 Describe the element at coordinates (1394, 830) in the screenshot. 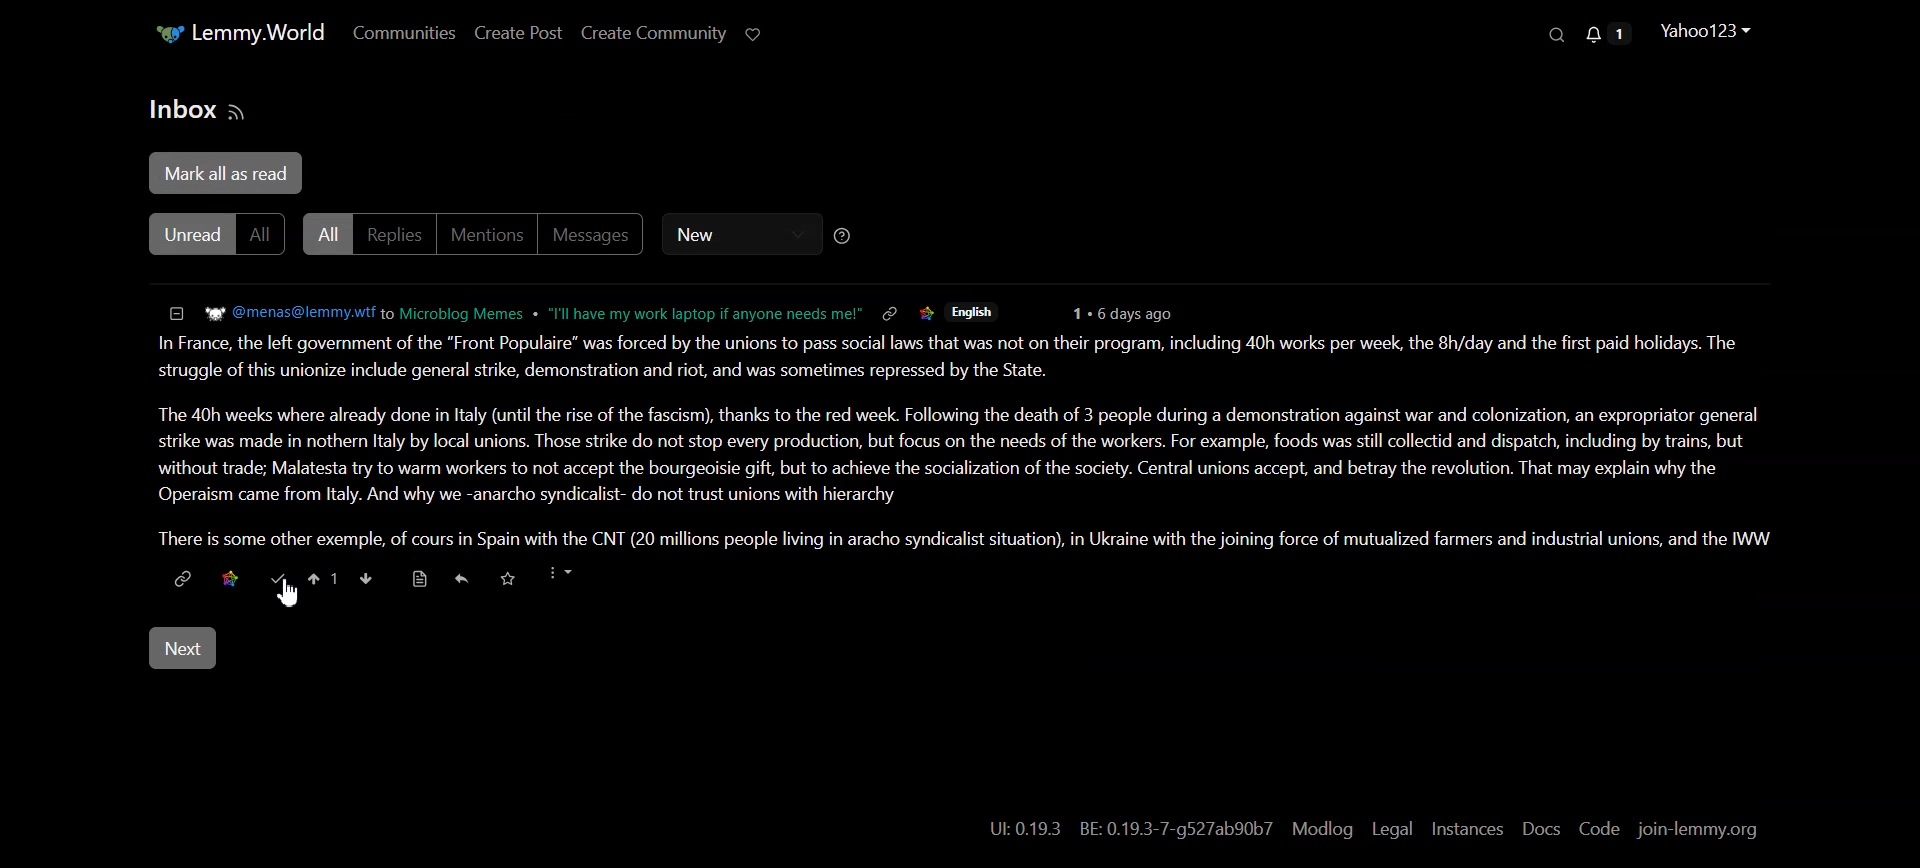

I see `Legal` at that location.